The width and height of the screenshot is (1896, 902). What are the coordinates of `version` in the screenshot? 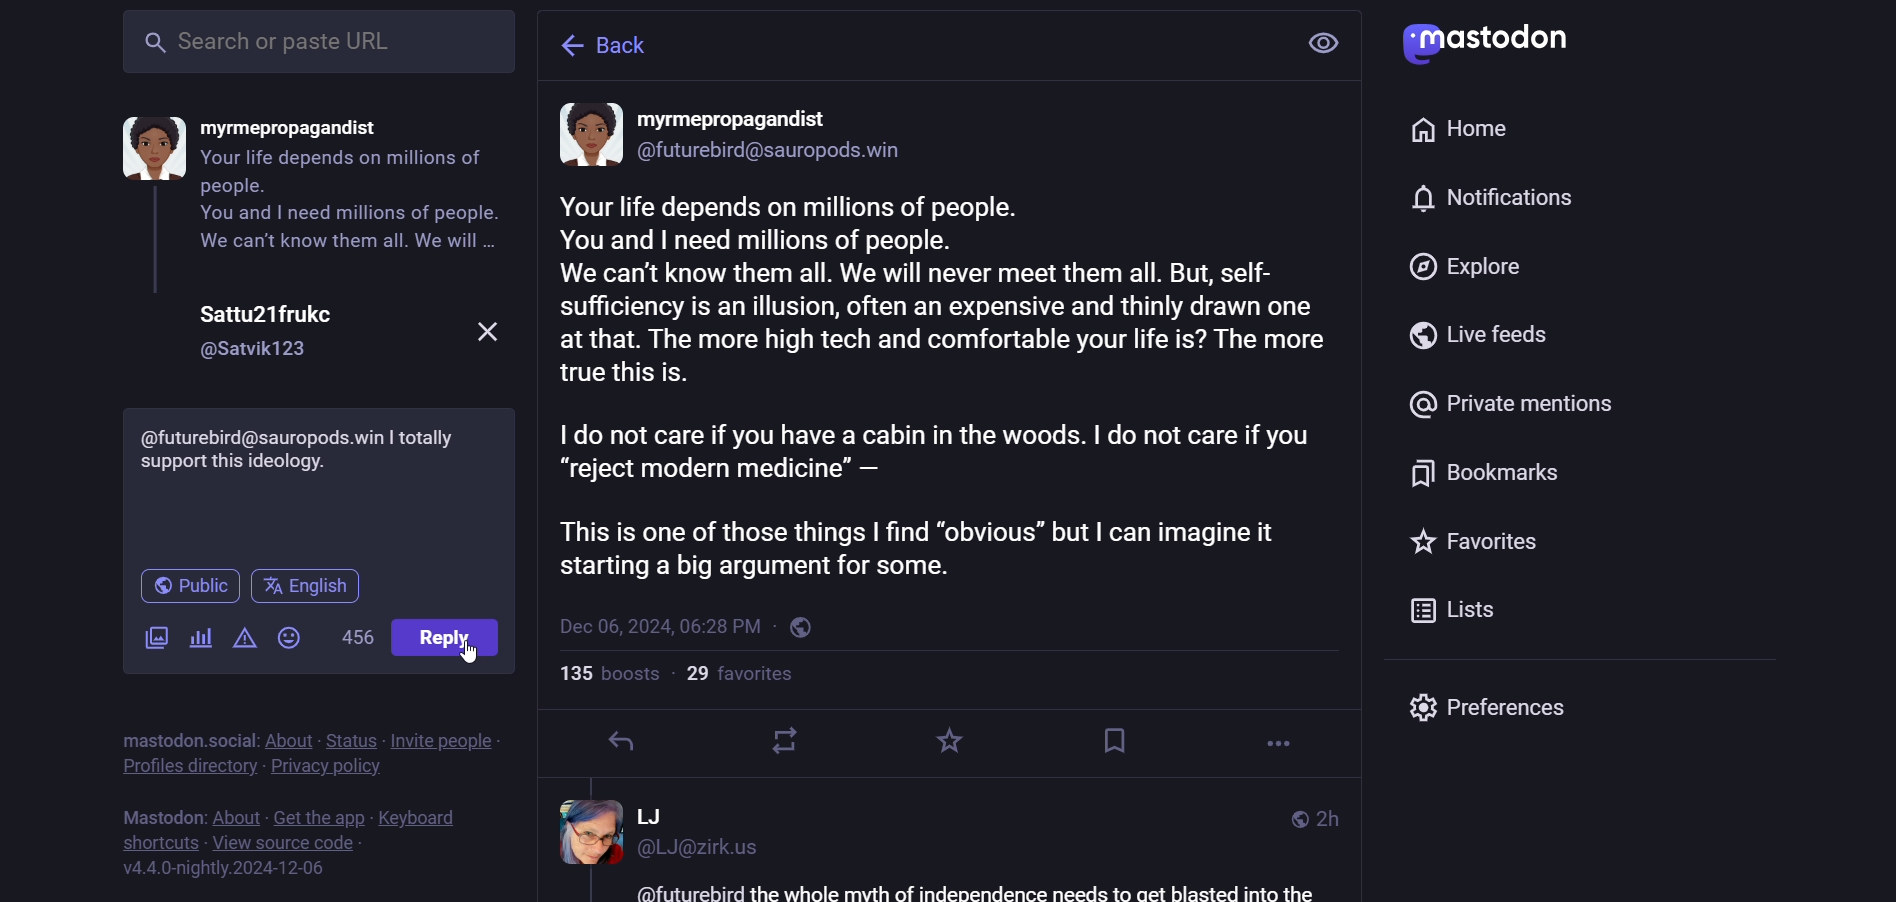 It's located at (230, 869).